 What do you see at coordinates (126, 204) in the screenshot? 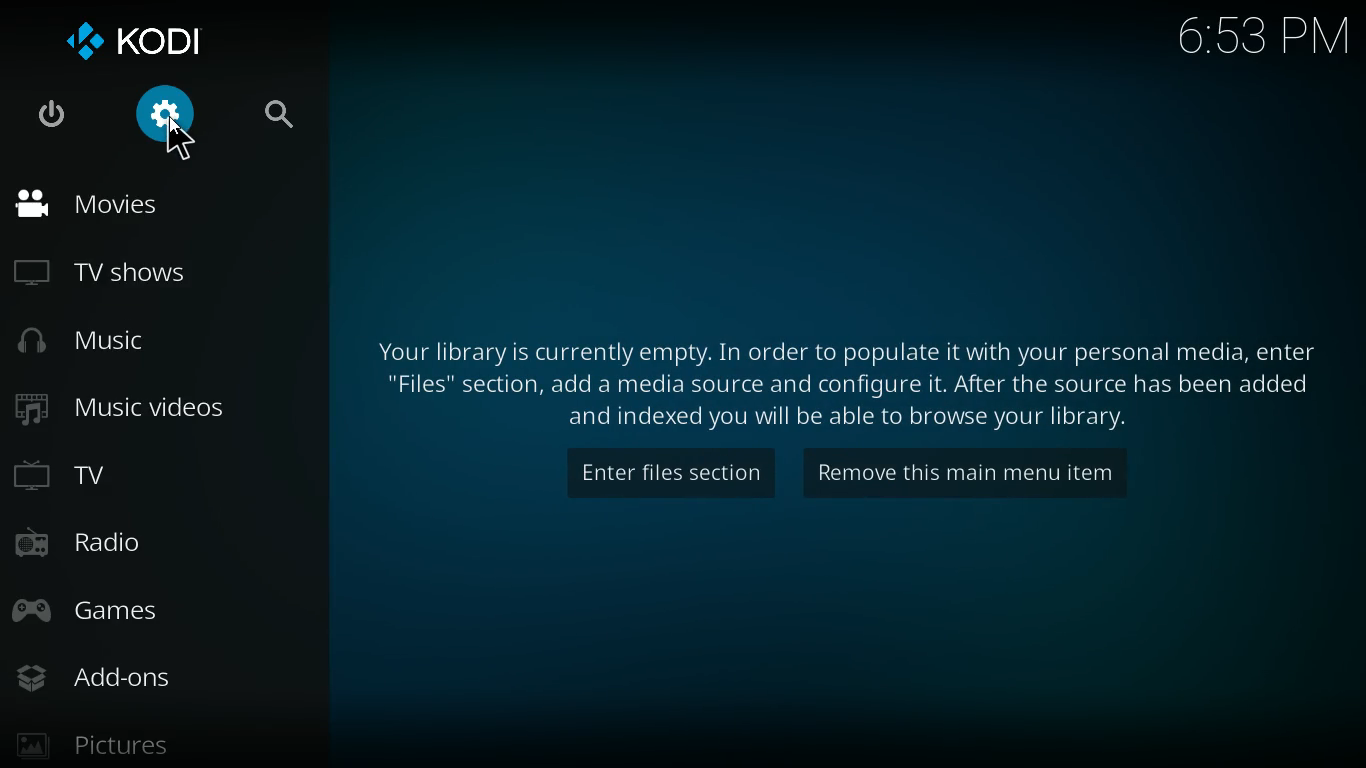
I see `movies` at bounding box center [126, 204].